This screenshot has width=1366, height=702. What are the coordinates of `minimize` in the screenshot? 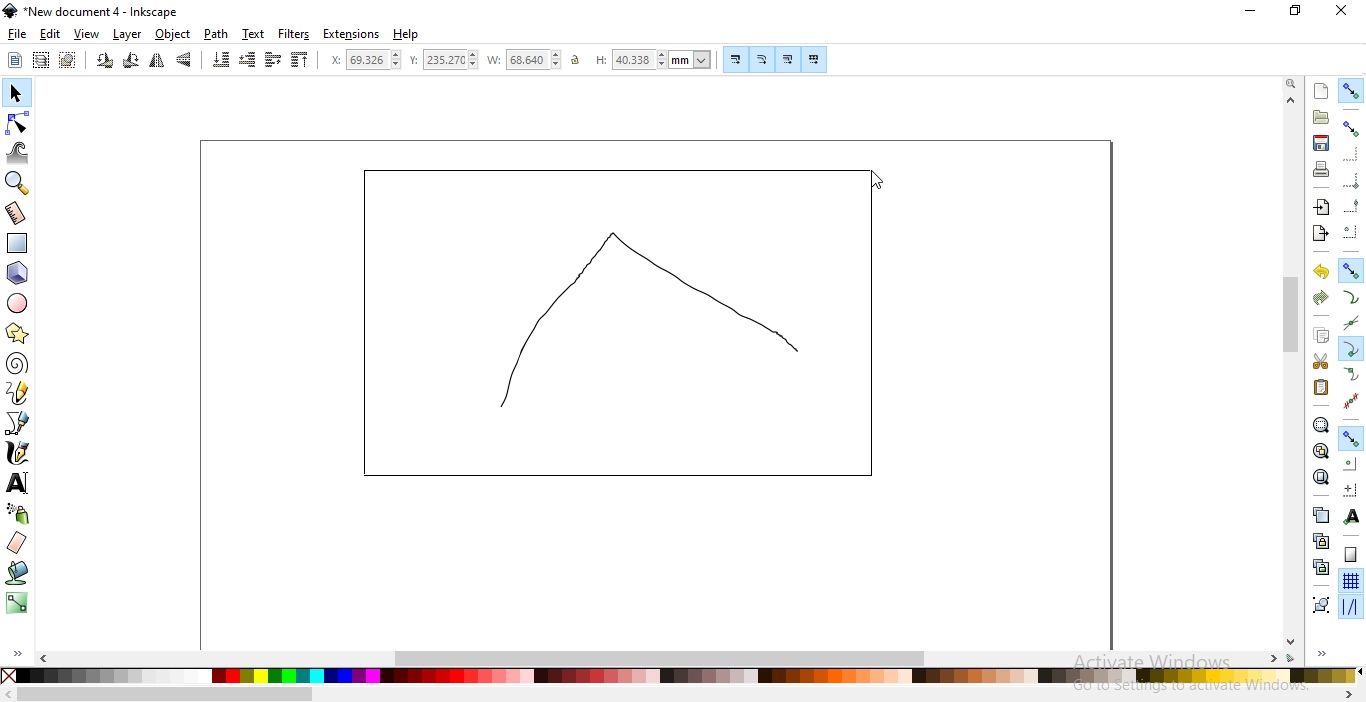 It's located at (1252, 9).